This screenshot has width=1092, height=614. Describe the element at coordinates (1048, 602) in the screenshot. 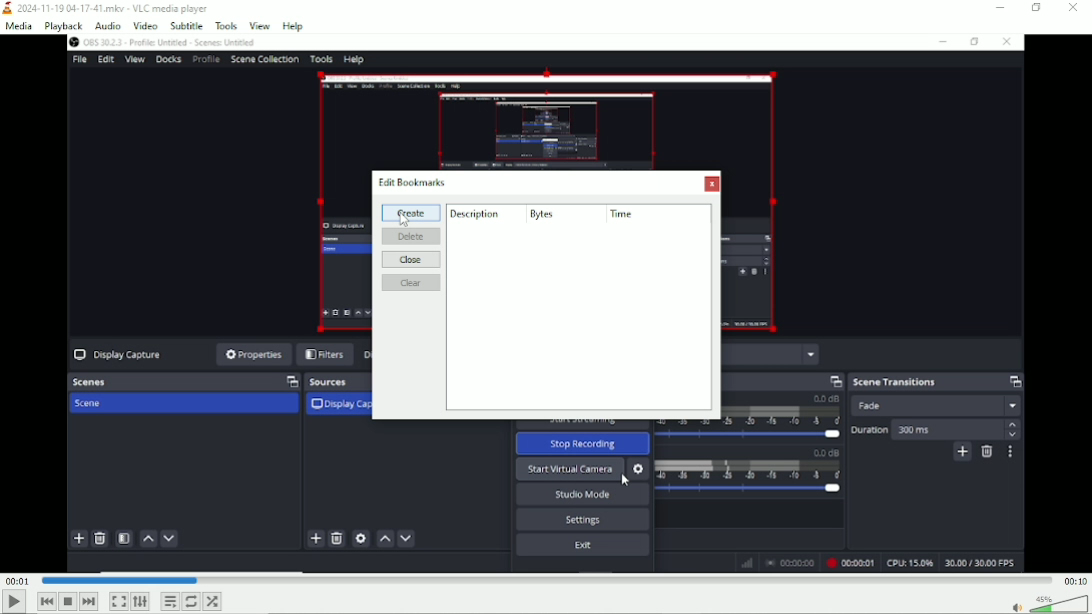

I see `Volume` at that location.